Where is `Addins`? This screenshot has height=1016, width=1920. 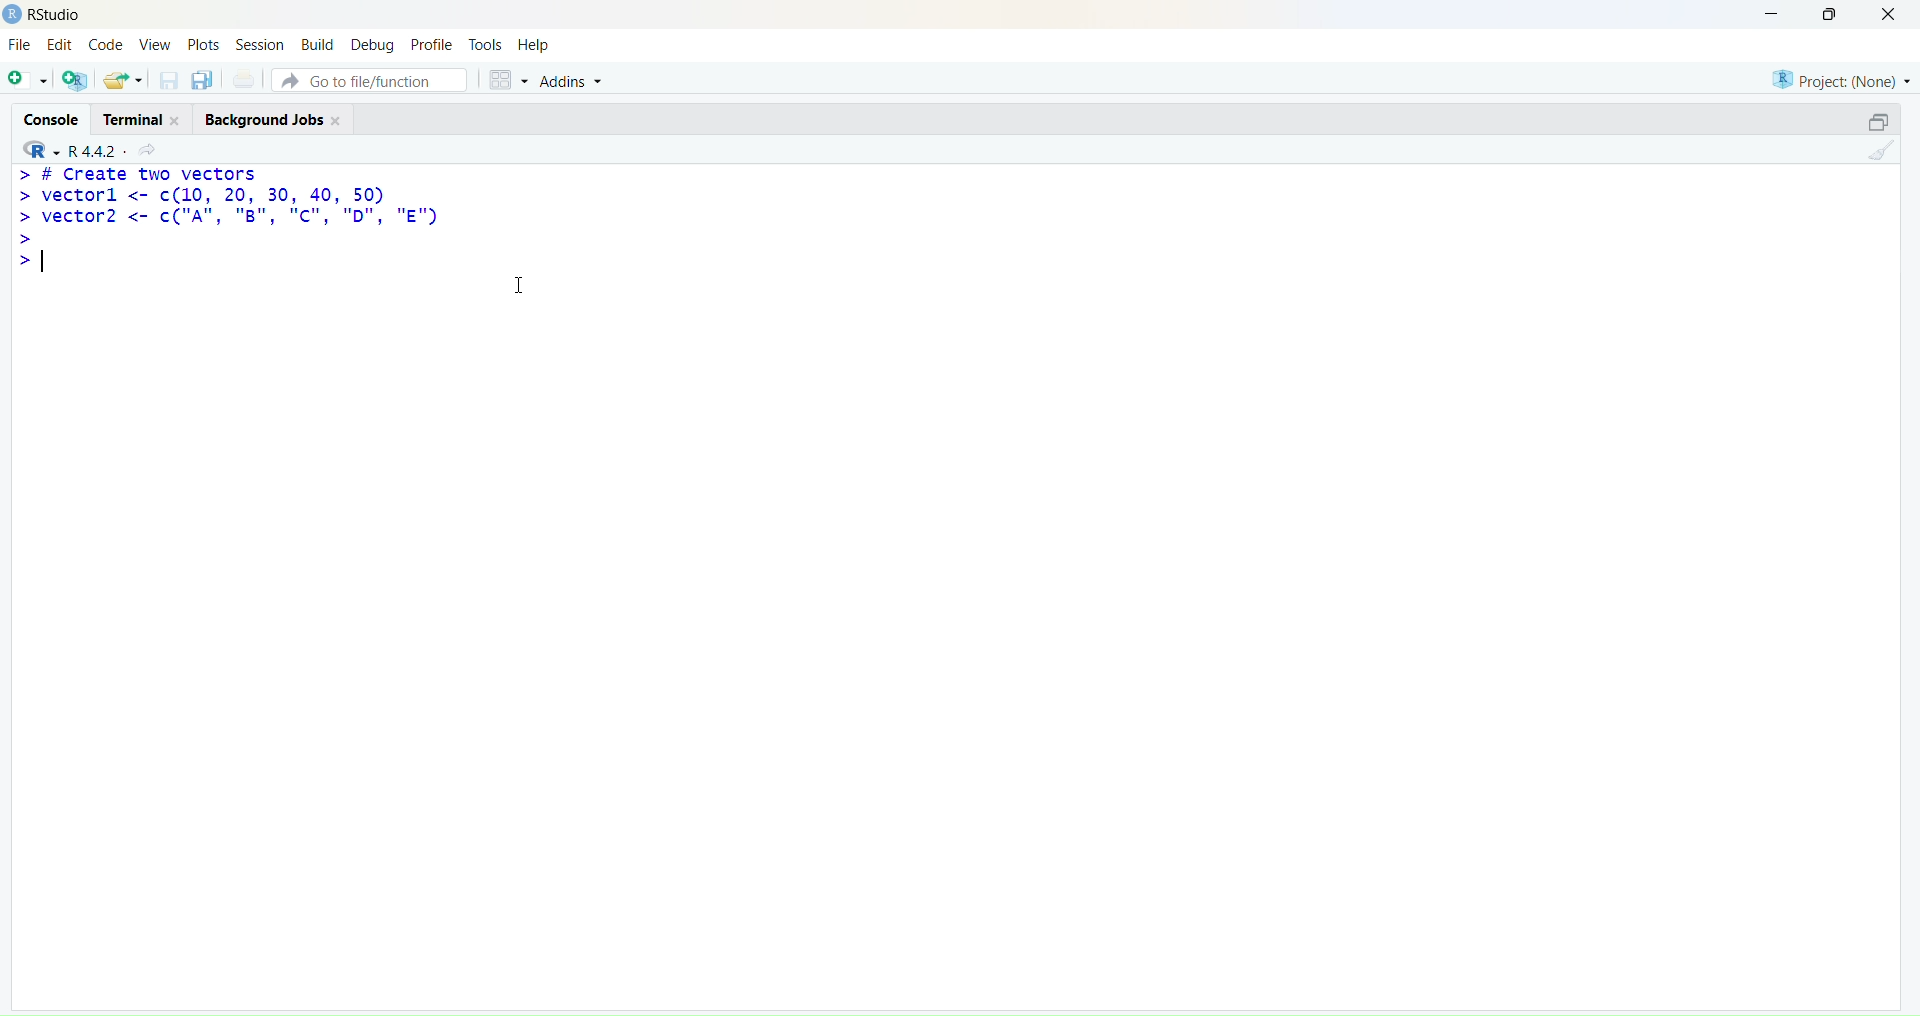 Addins is located at coordinates (570, 81).